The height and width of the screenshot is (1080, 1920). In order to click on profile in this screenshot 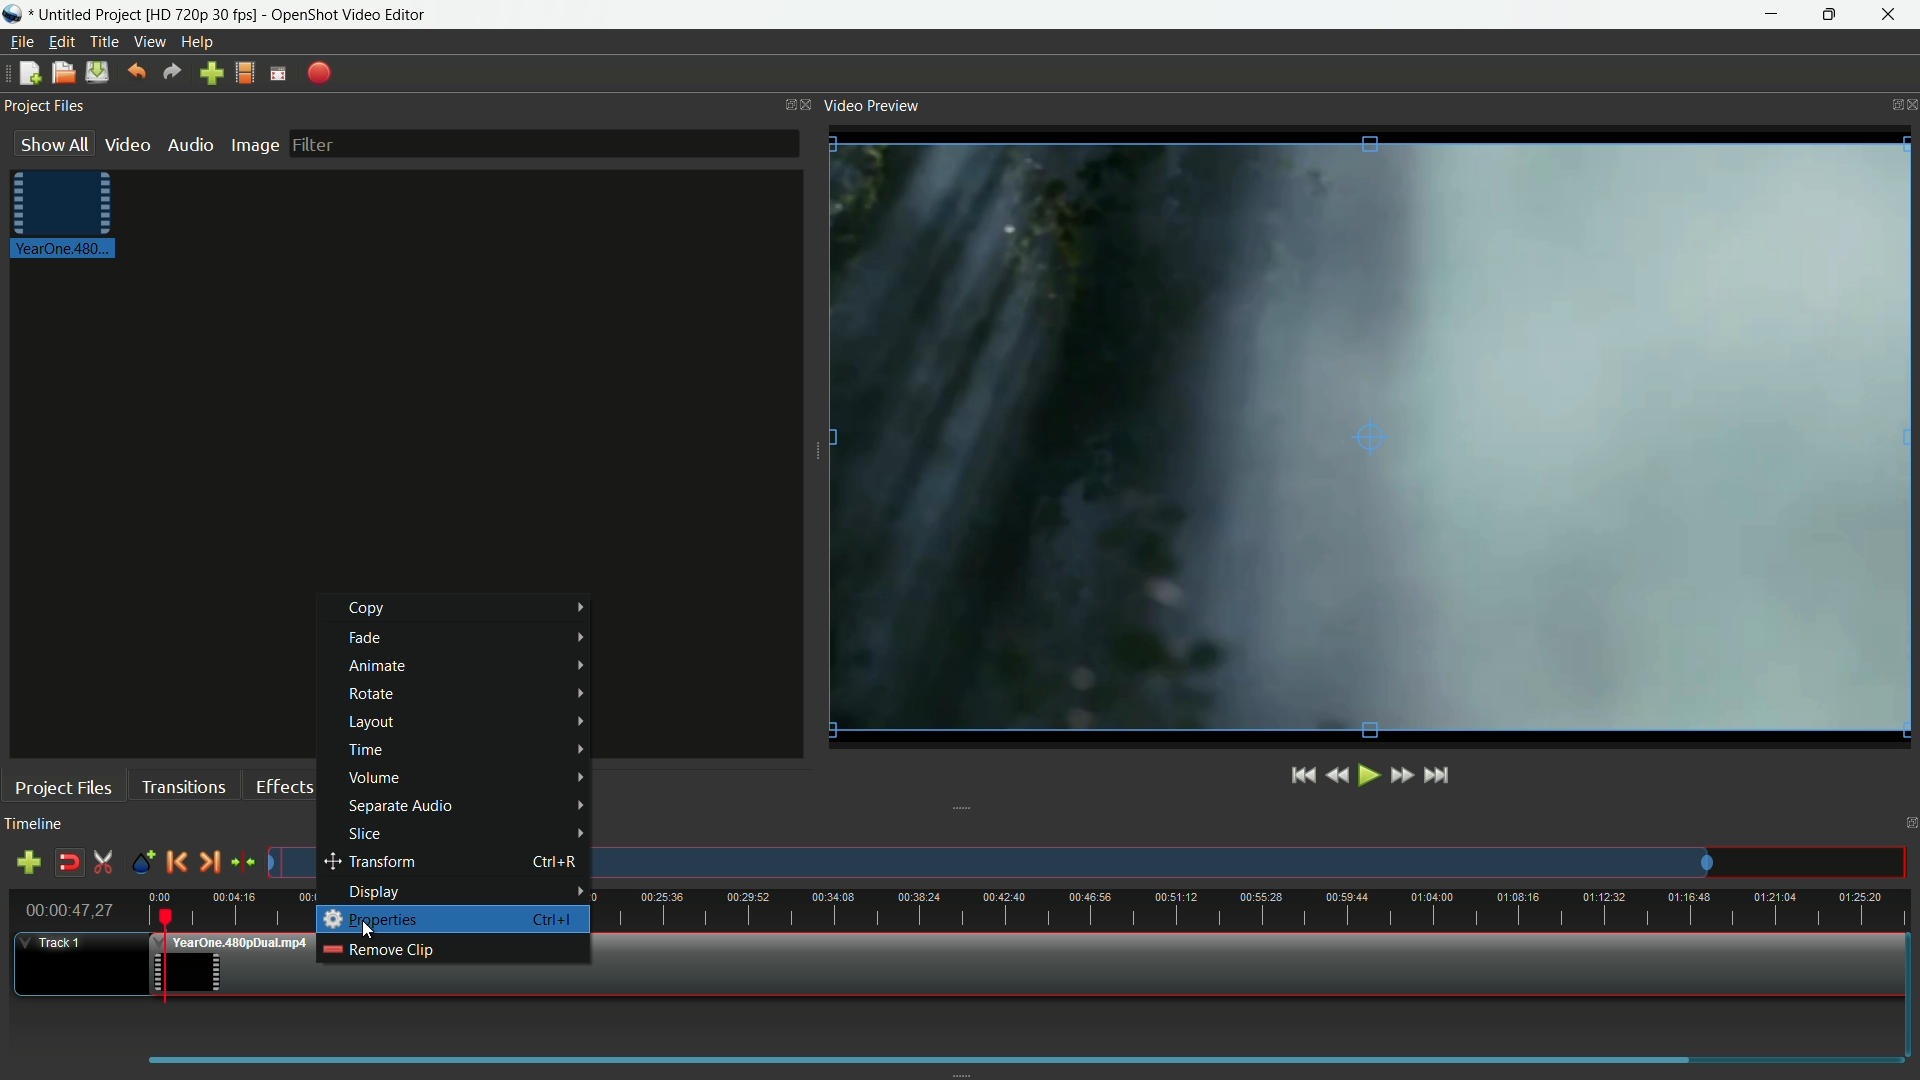, I will do `click(243, 73)`.